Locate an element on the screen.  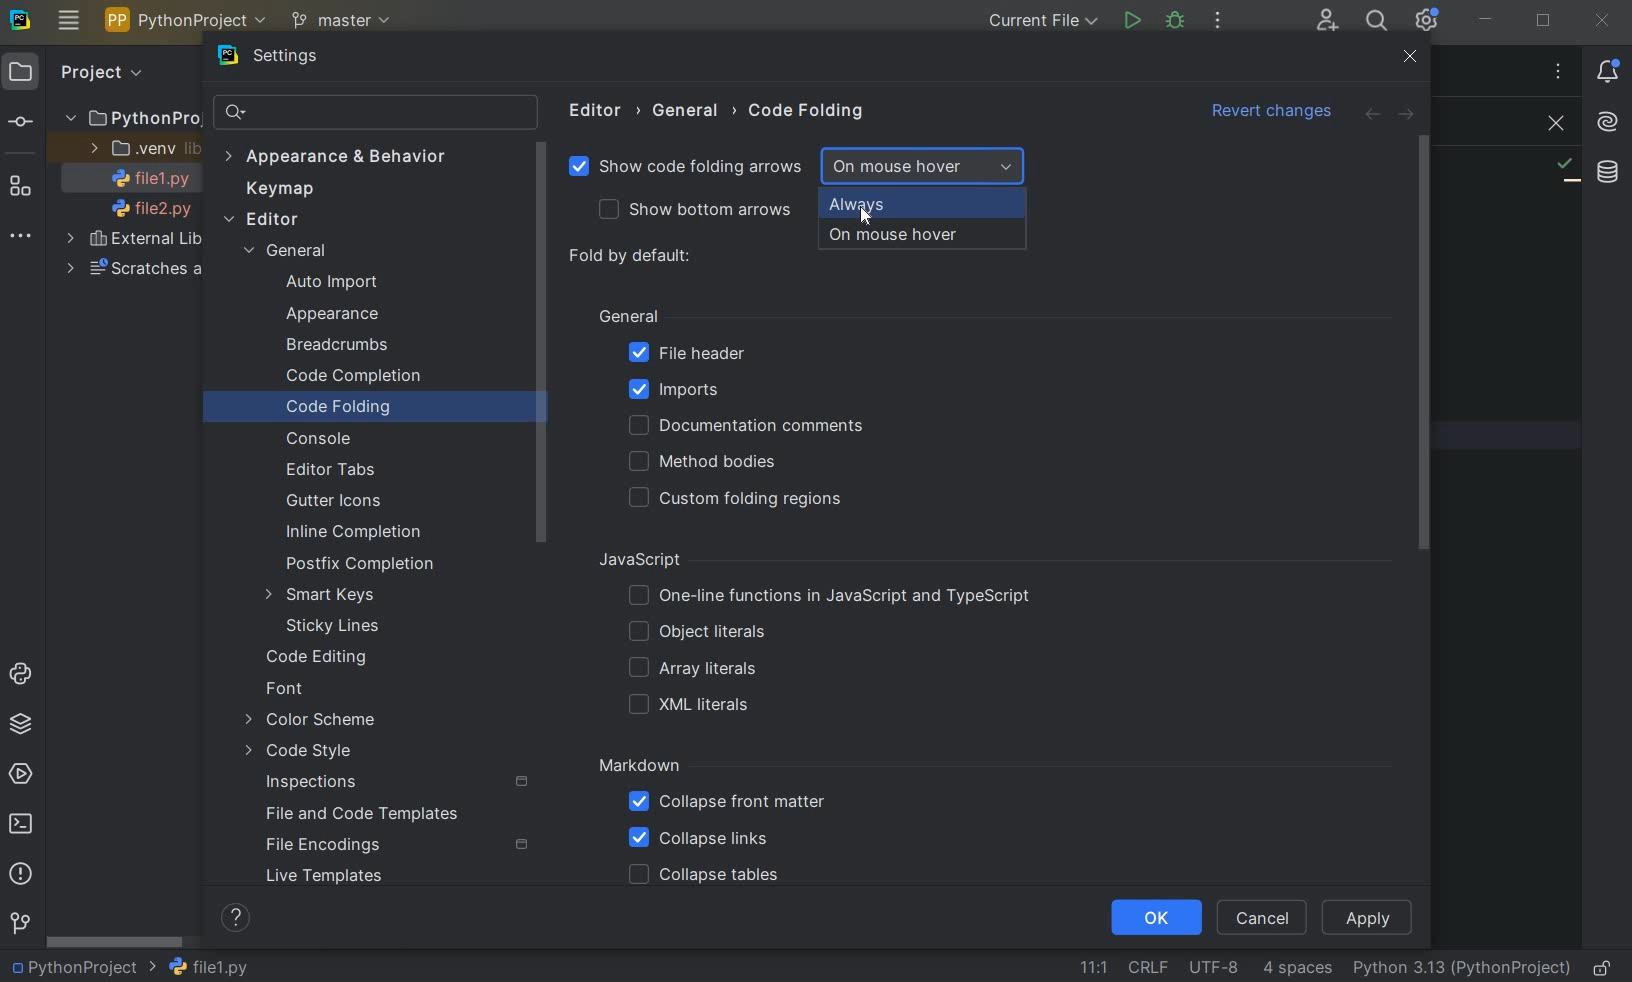
EDITOR is located at coordinates (263, 220).